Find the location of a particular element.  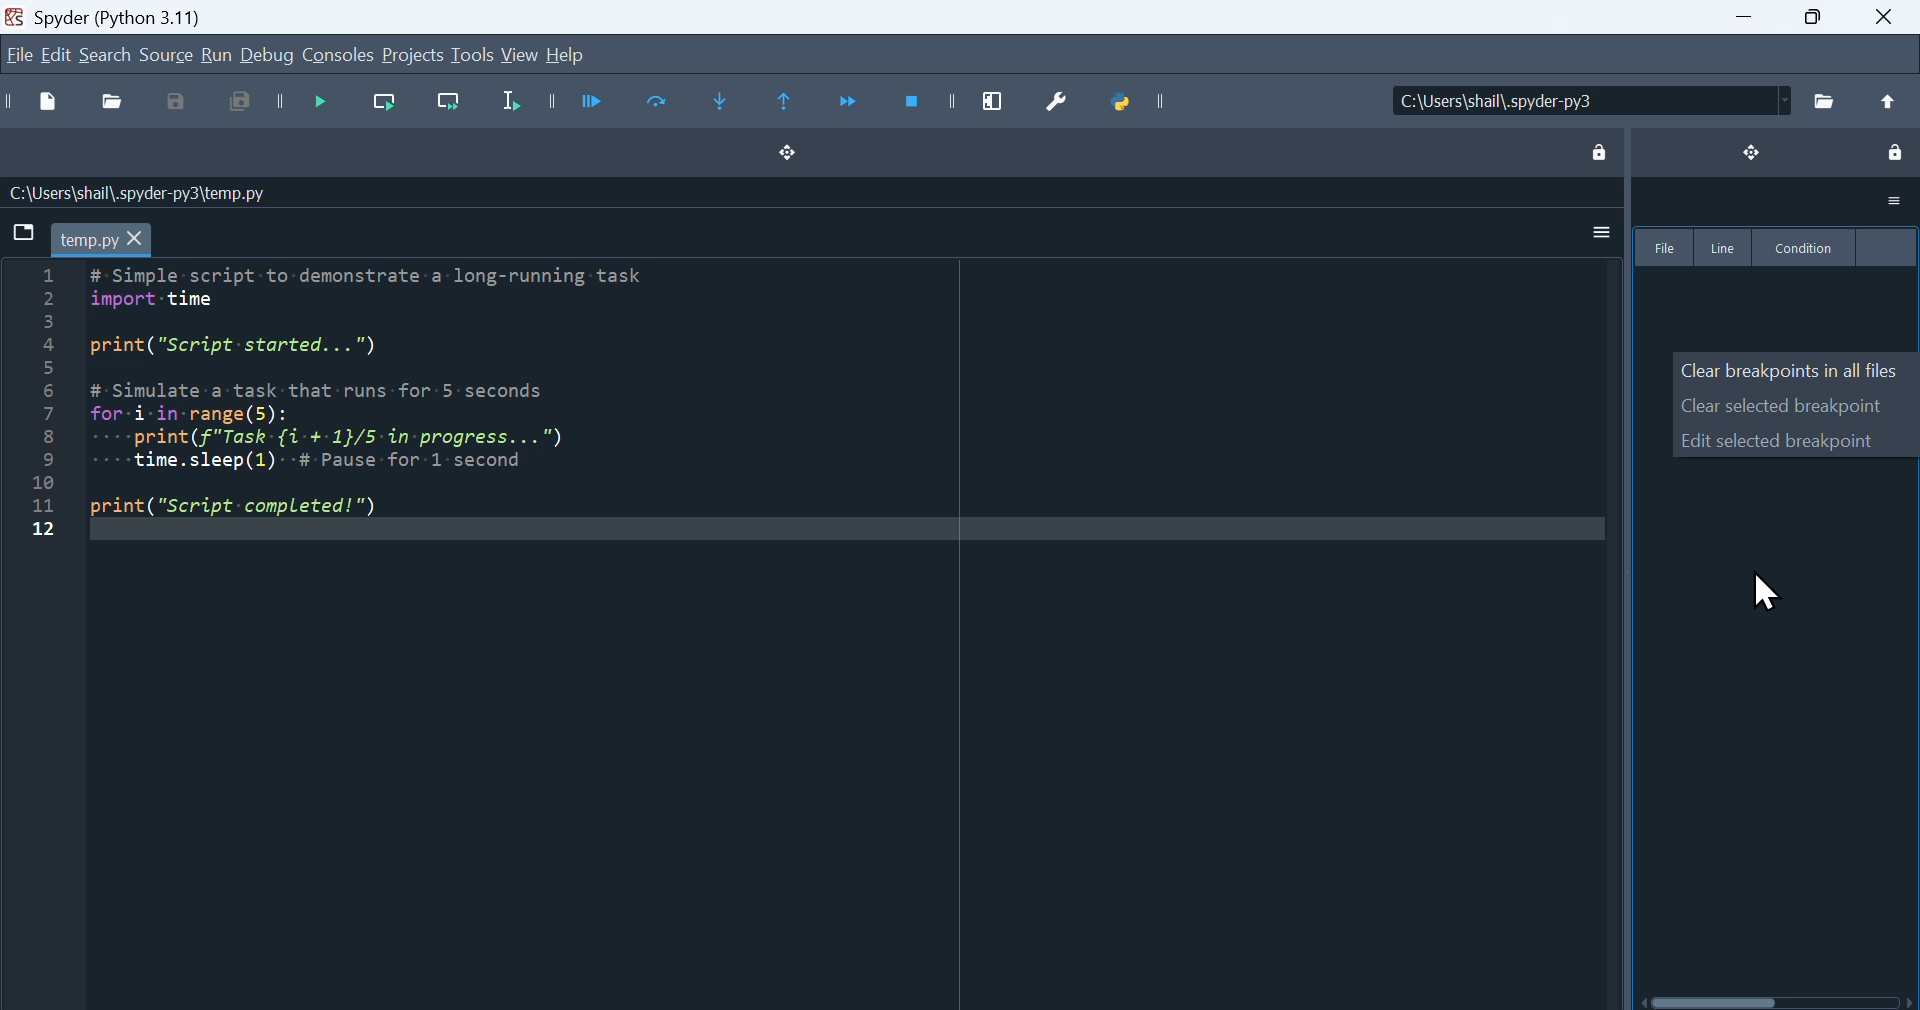

Save all is located at coordinates (238, 106).